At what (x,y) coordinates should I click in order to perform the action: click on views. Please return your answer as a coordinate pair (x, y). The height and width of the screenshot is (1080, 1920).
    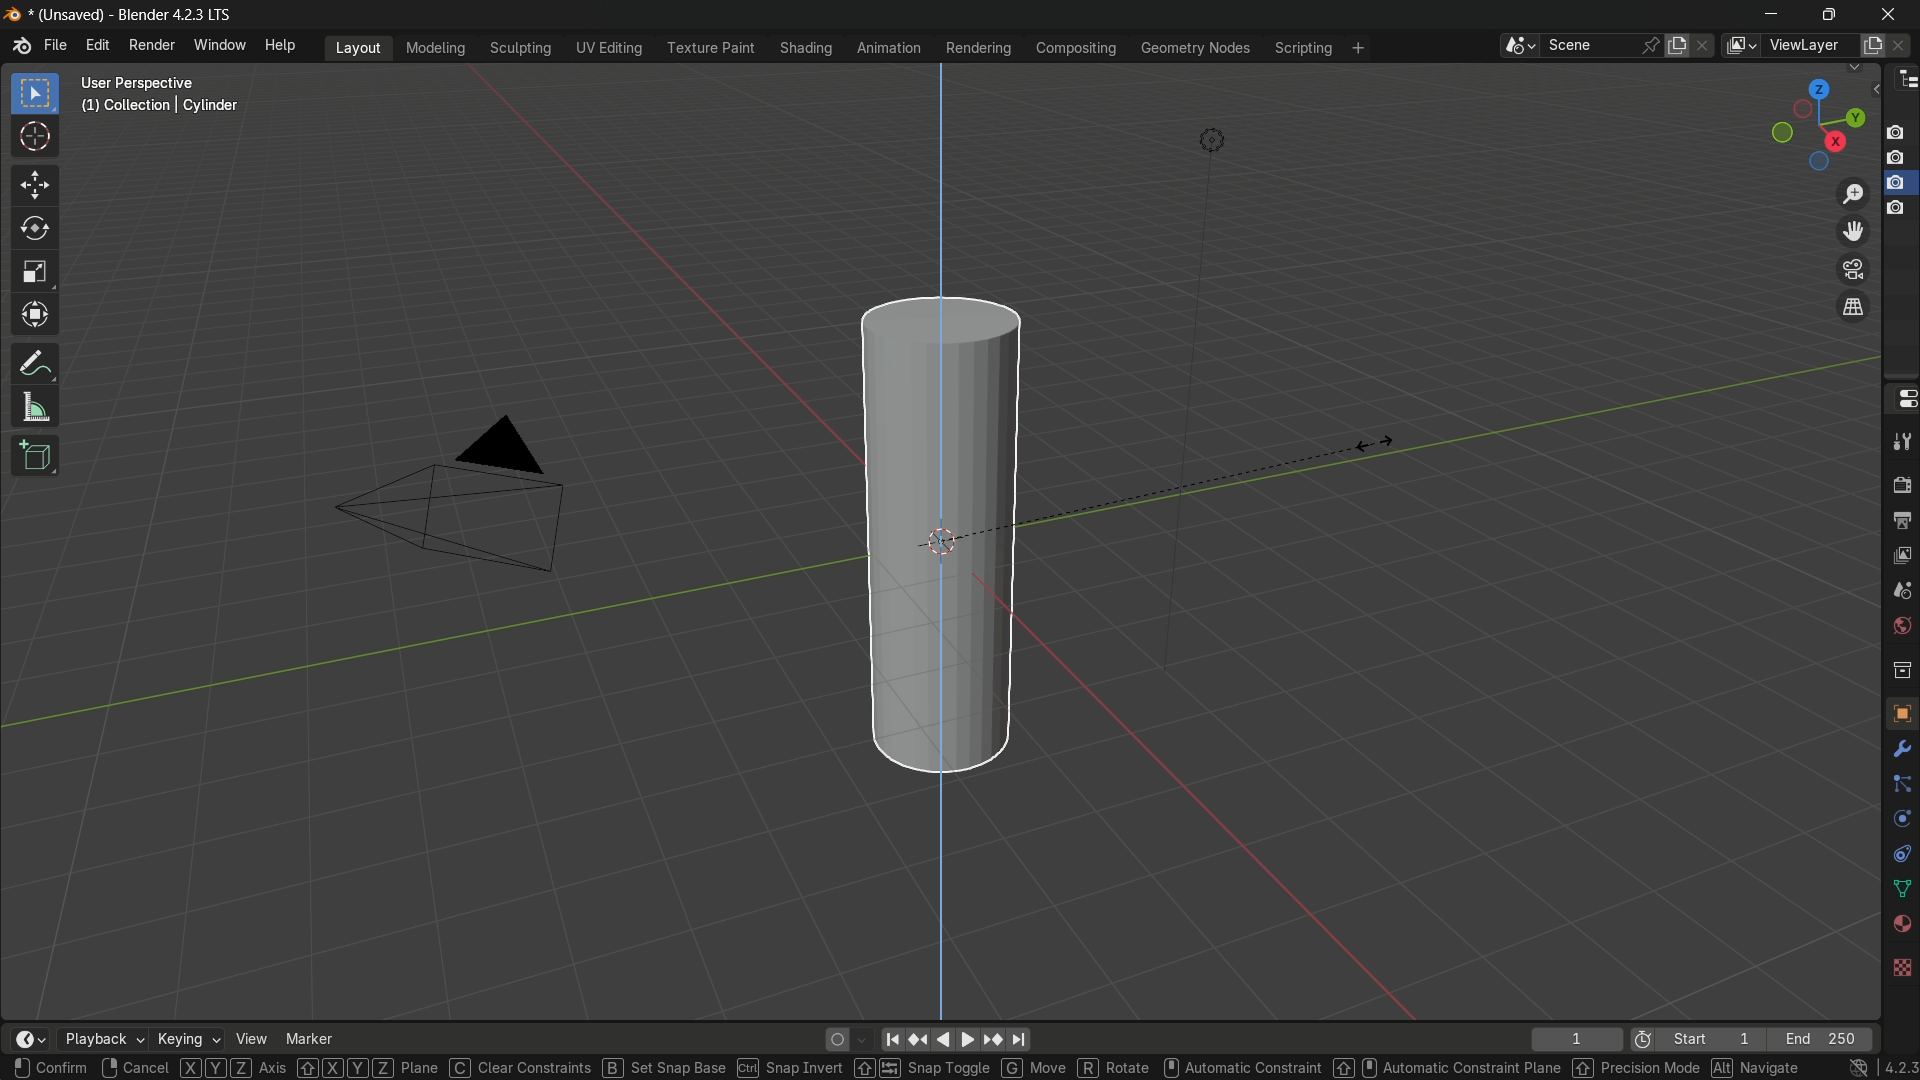
    Looking at the image, I should click on (1740, 46).